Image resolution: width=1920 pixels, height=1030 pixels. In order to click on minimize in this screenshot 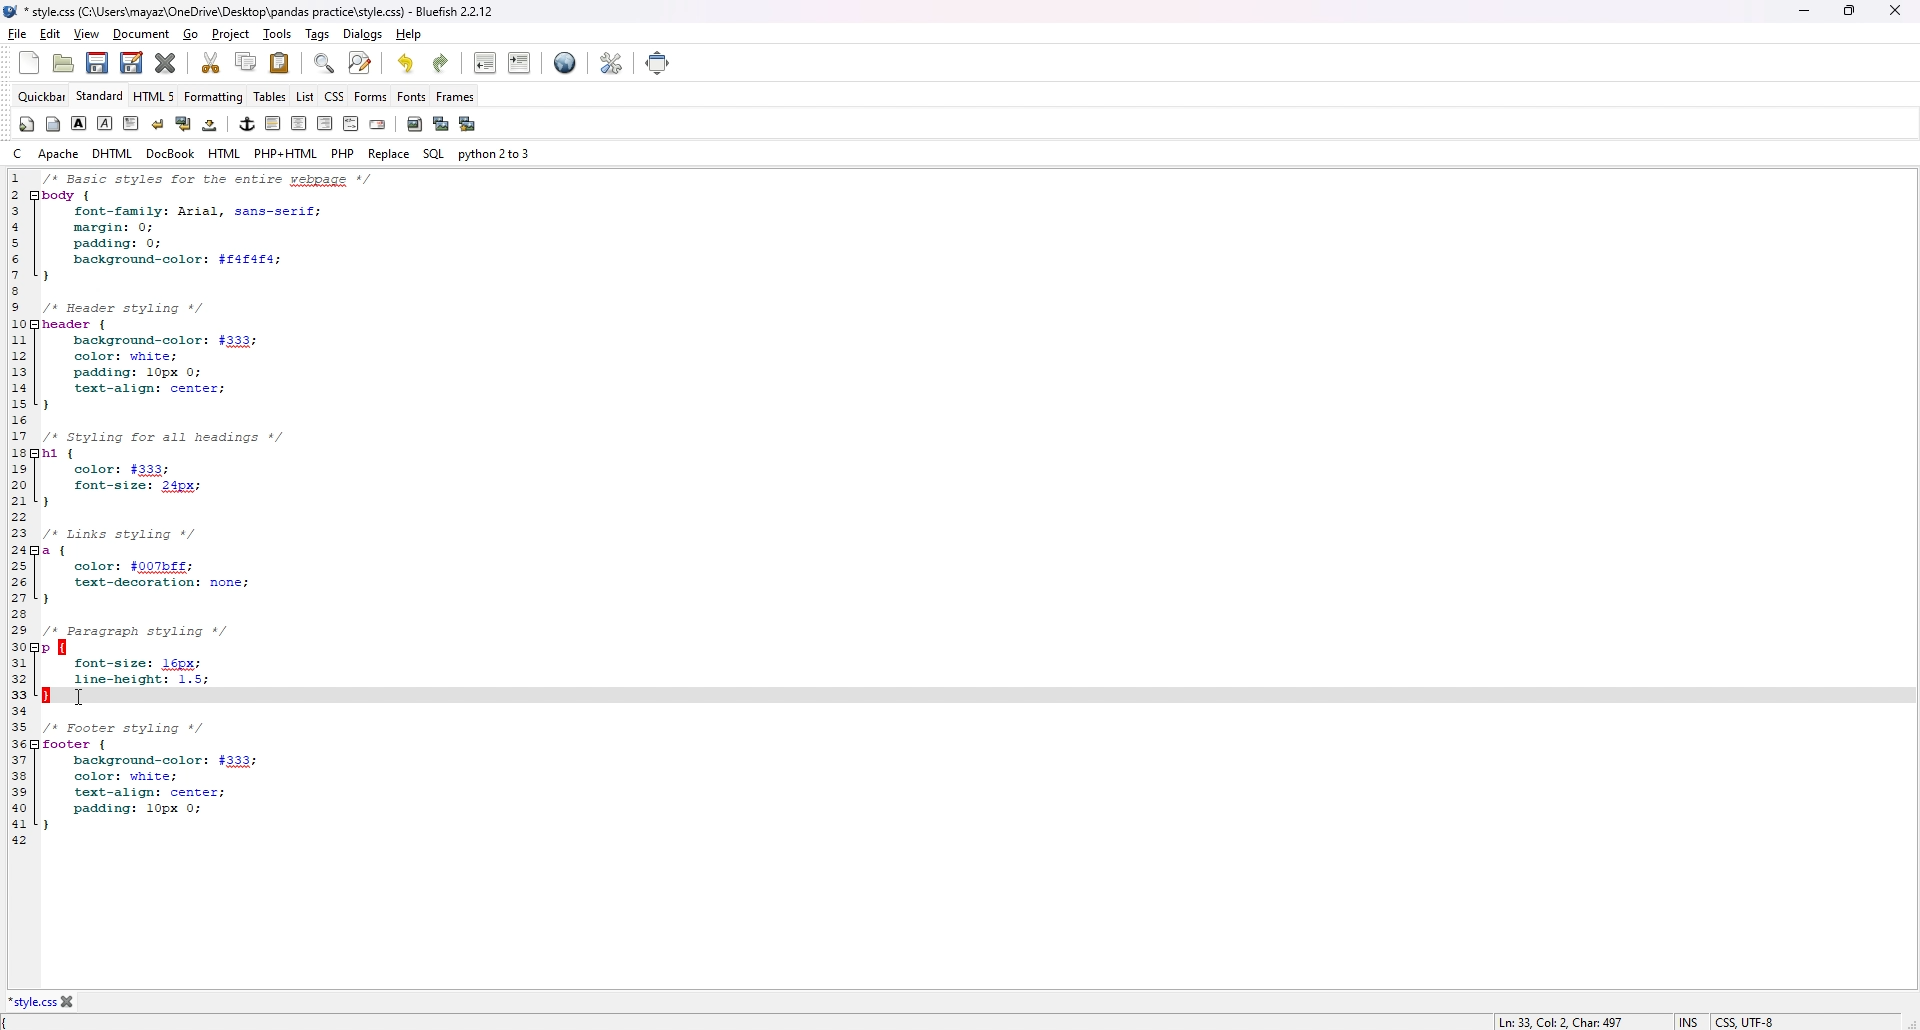, I will do `click(1803, 12)`.